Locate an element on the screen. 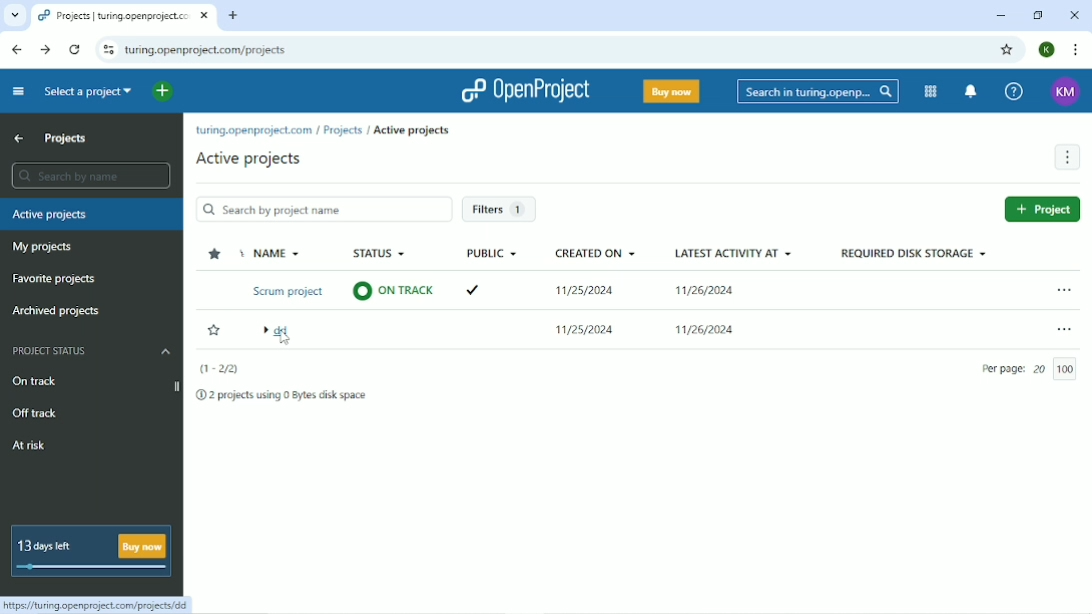  My projects is located at coordinates (42, 247).